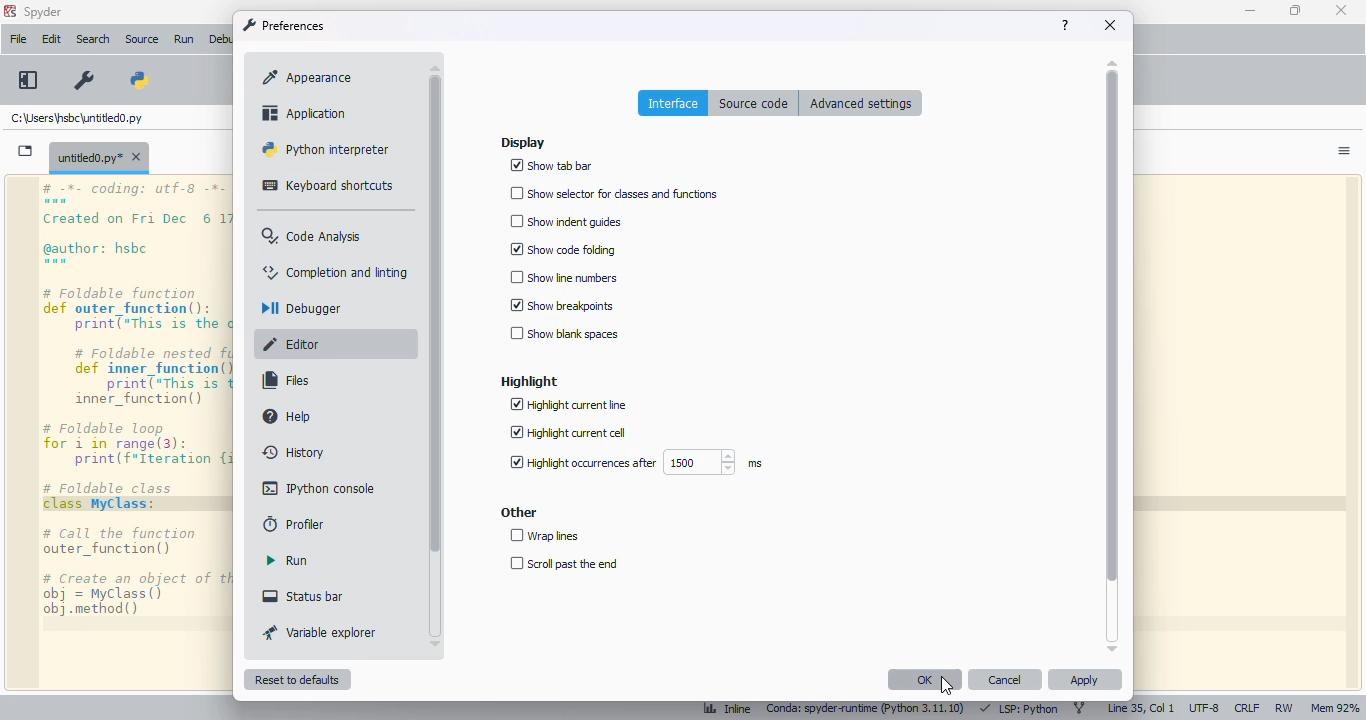 Image resolution: width=1366 pixels, height=720 pixels. What do you see at coordinates (635, 462) in the screenshot?
I see `highlight occurrences after 1500 ms` at bounding box center [635, 462].